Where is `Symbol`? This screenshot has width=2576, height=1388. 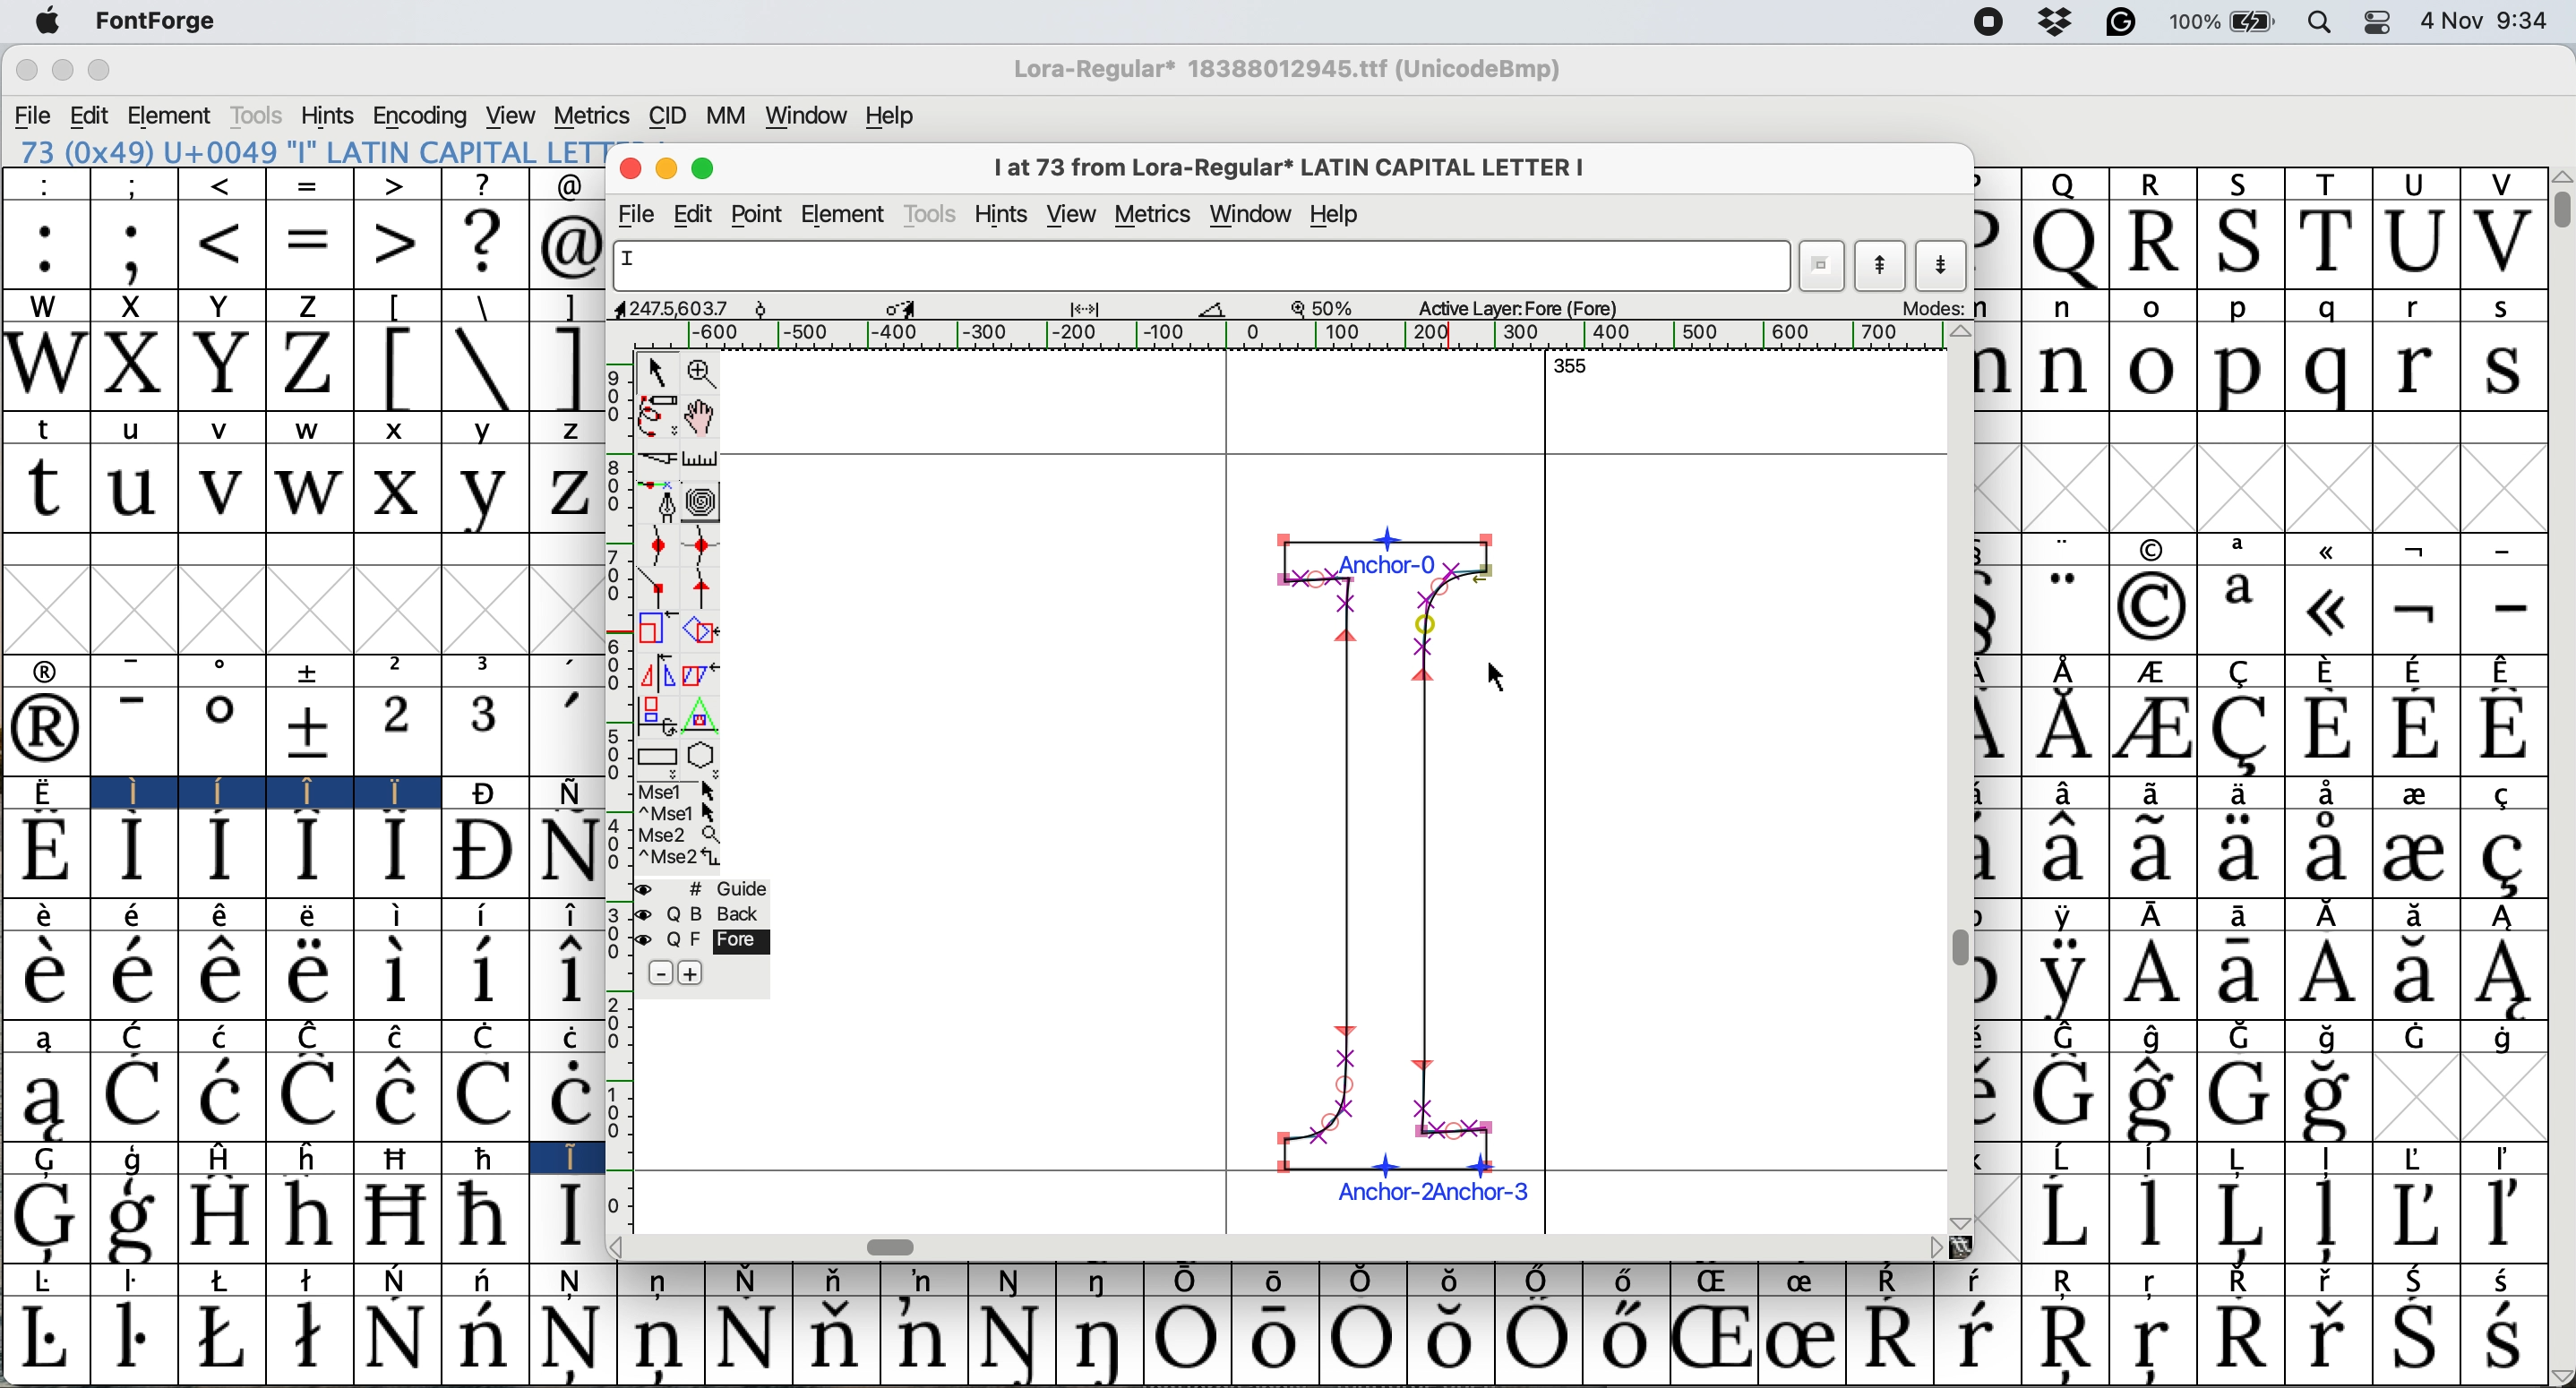
Symbol is located at coordinates (567, 851).